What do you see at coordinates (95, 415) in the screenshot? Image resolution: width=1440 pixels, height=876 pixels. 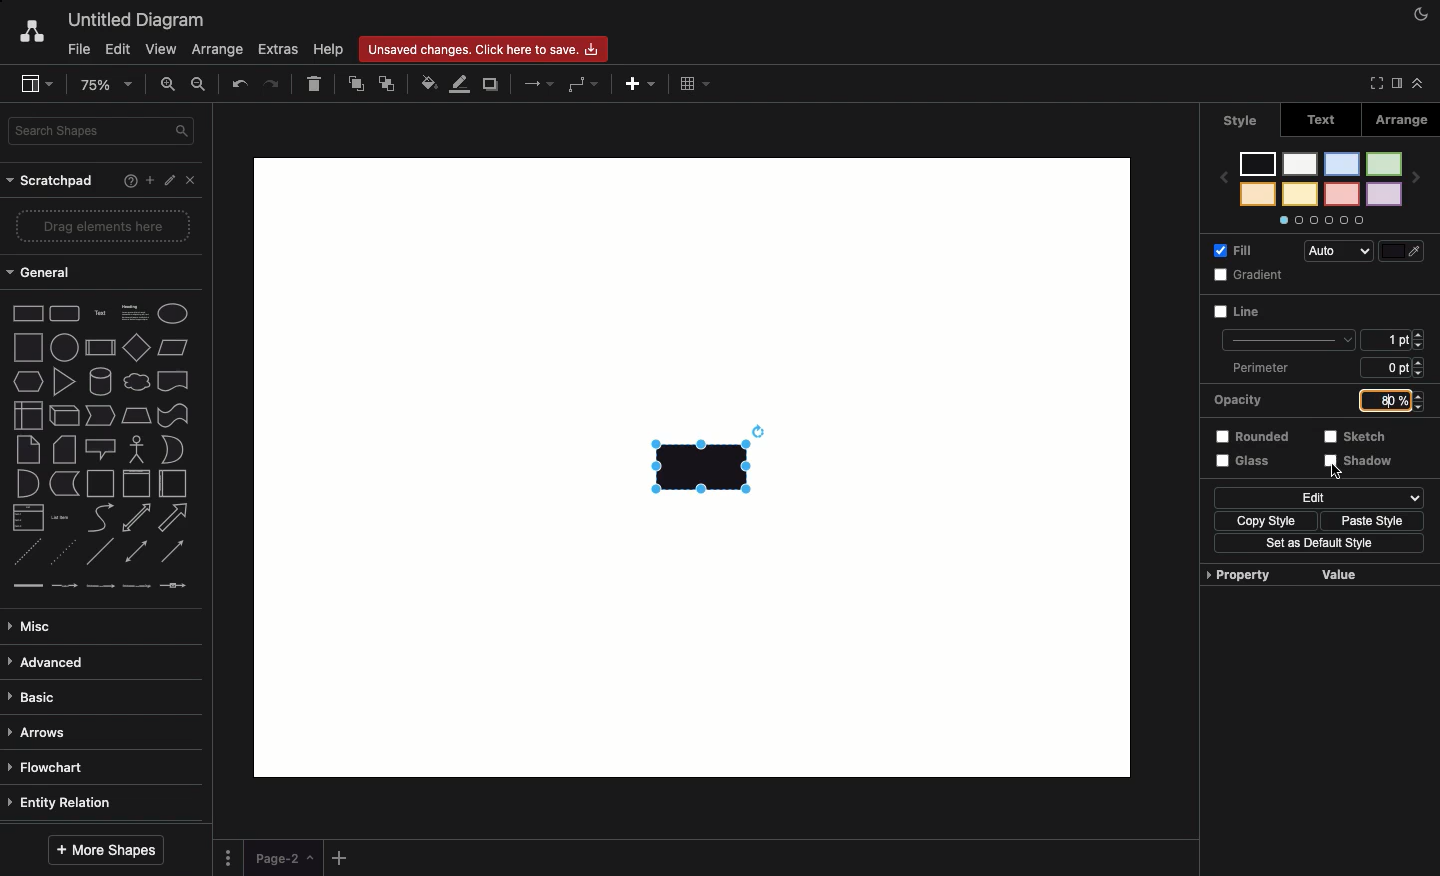 I see `step` at bounding box center [95, 415].